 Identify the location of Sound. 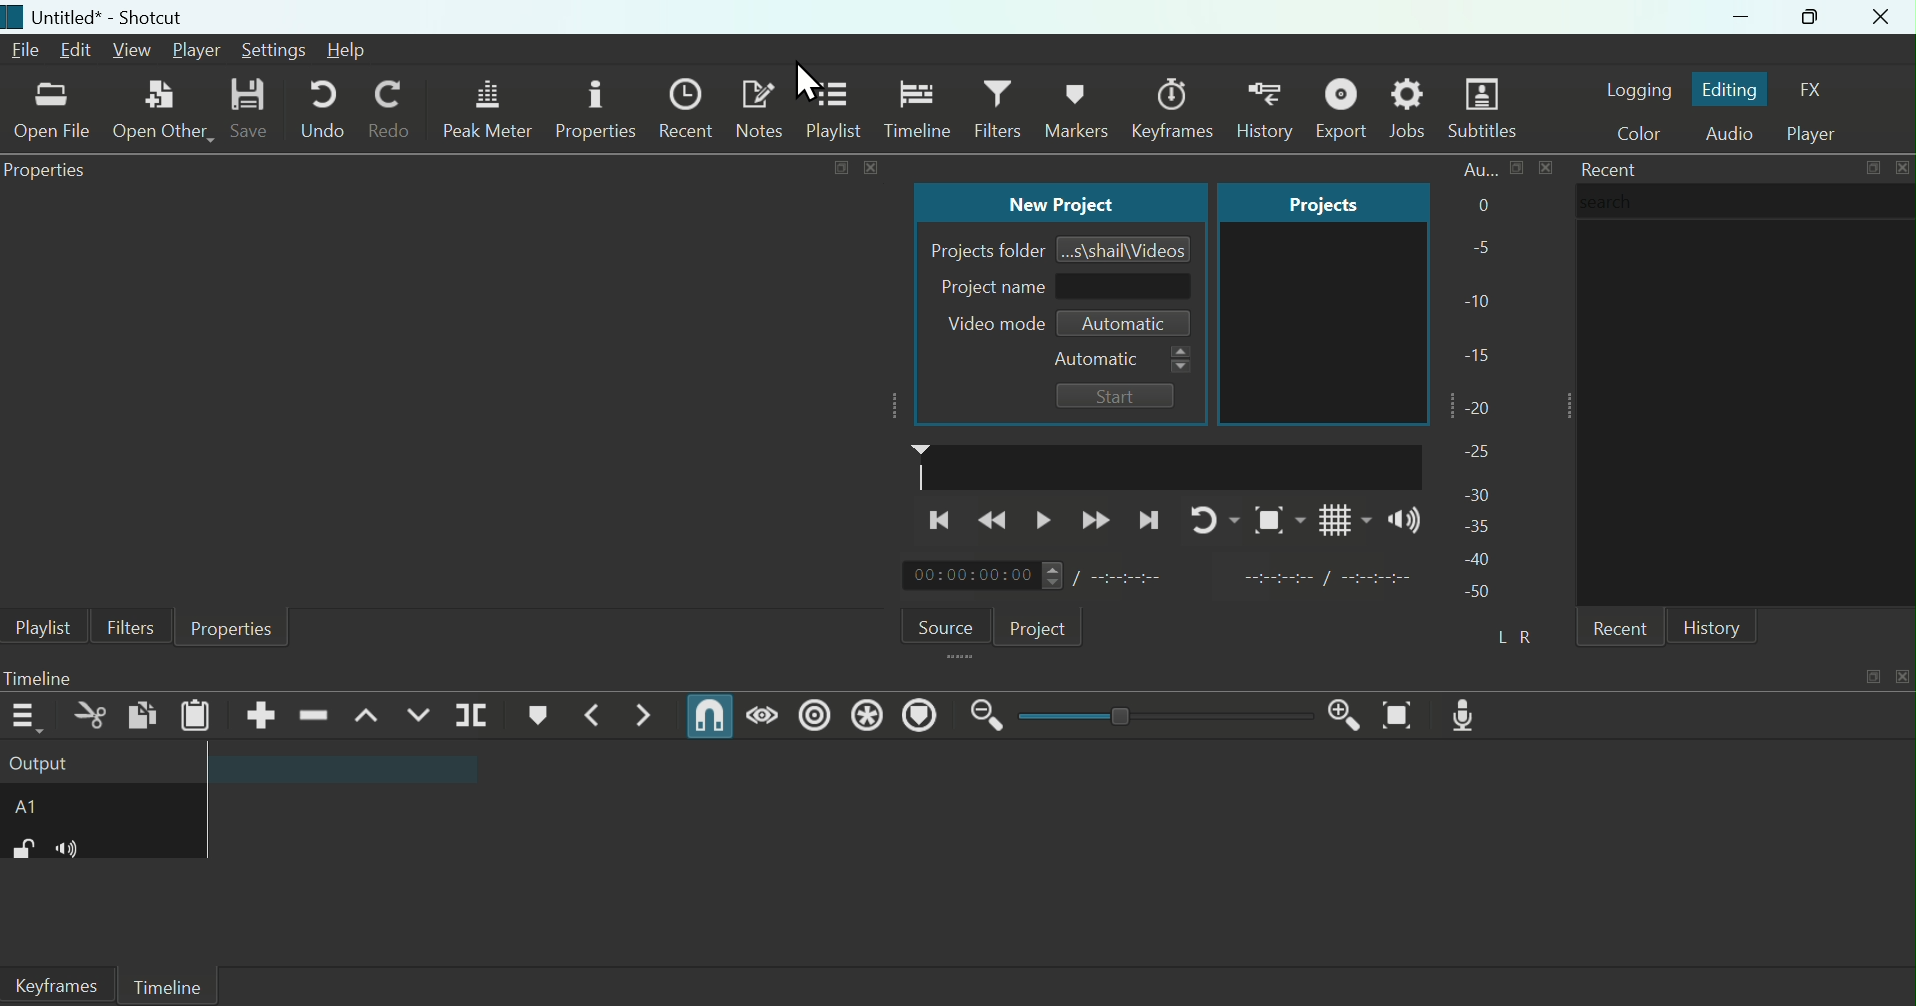
(1401, 520).